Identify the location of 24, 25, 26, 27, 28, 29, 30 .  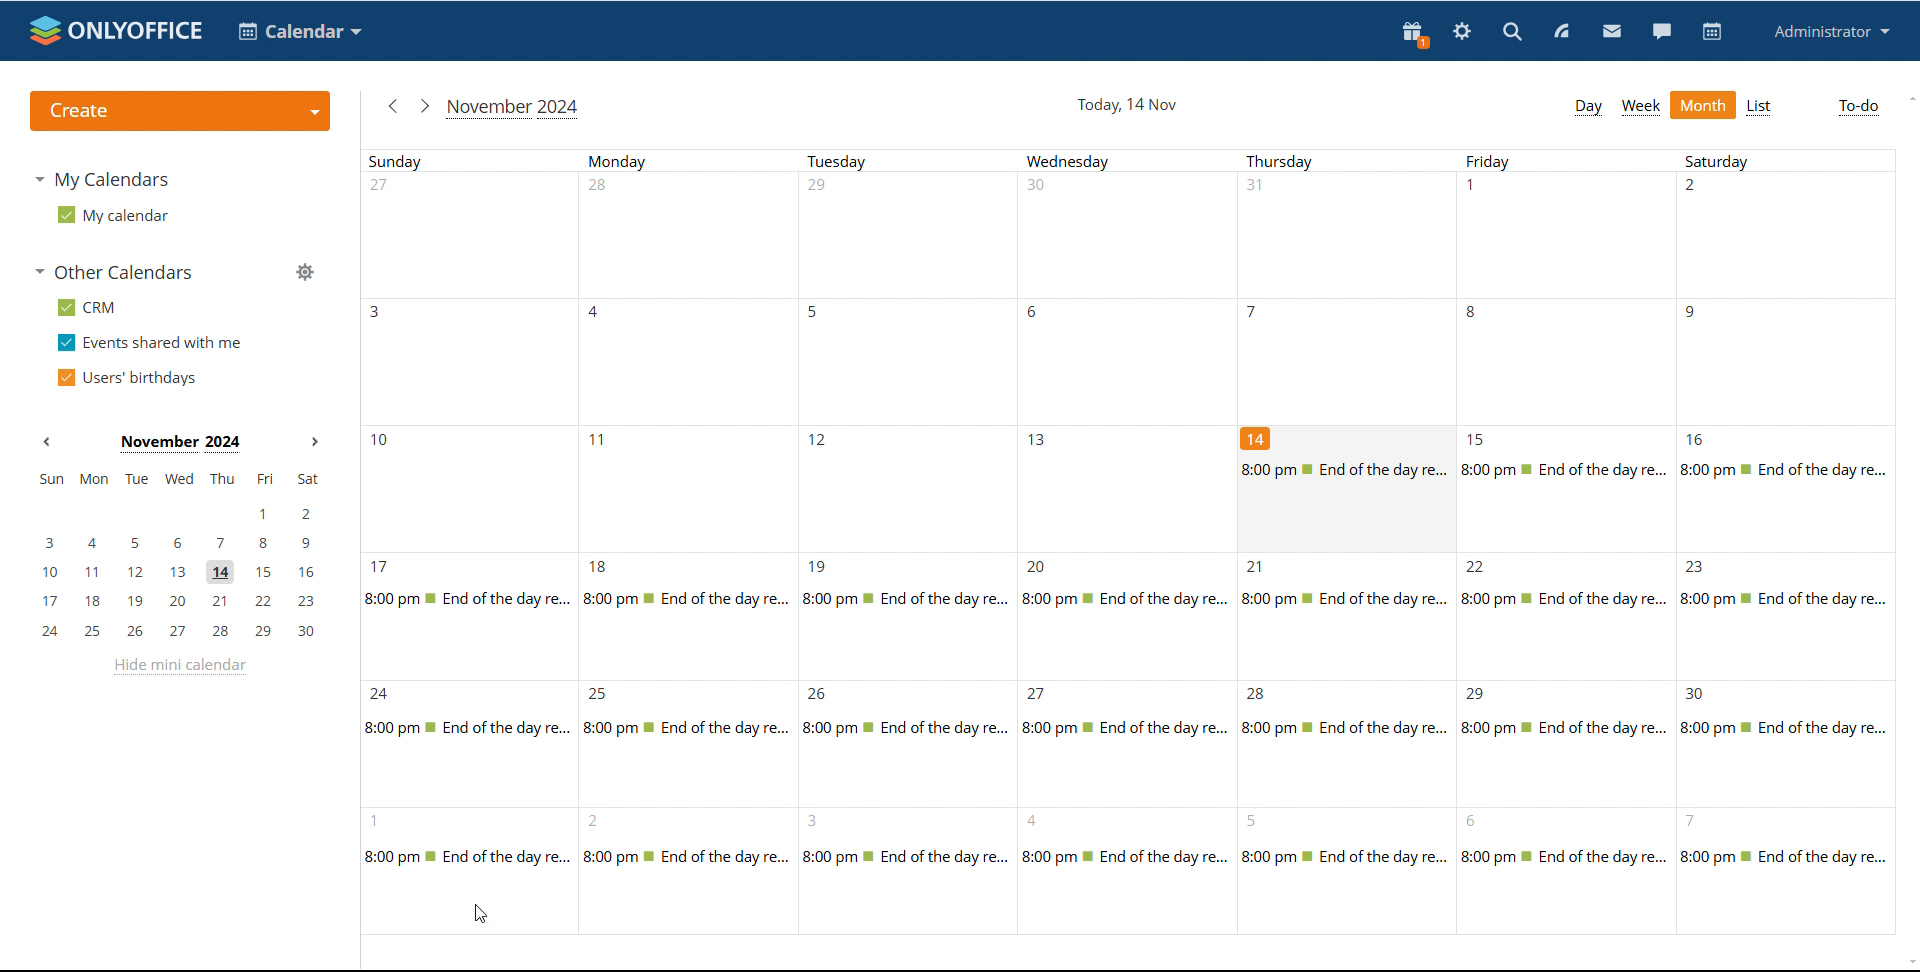
(184, 632).